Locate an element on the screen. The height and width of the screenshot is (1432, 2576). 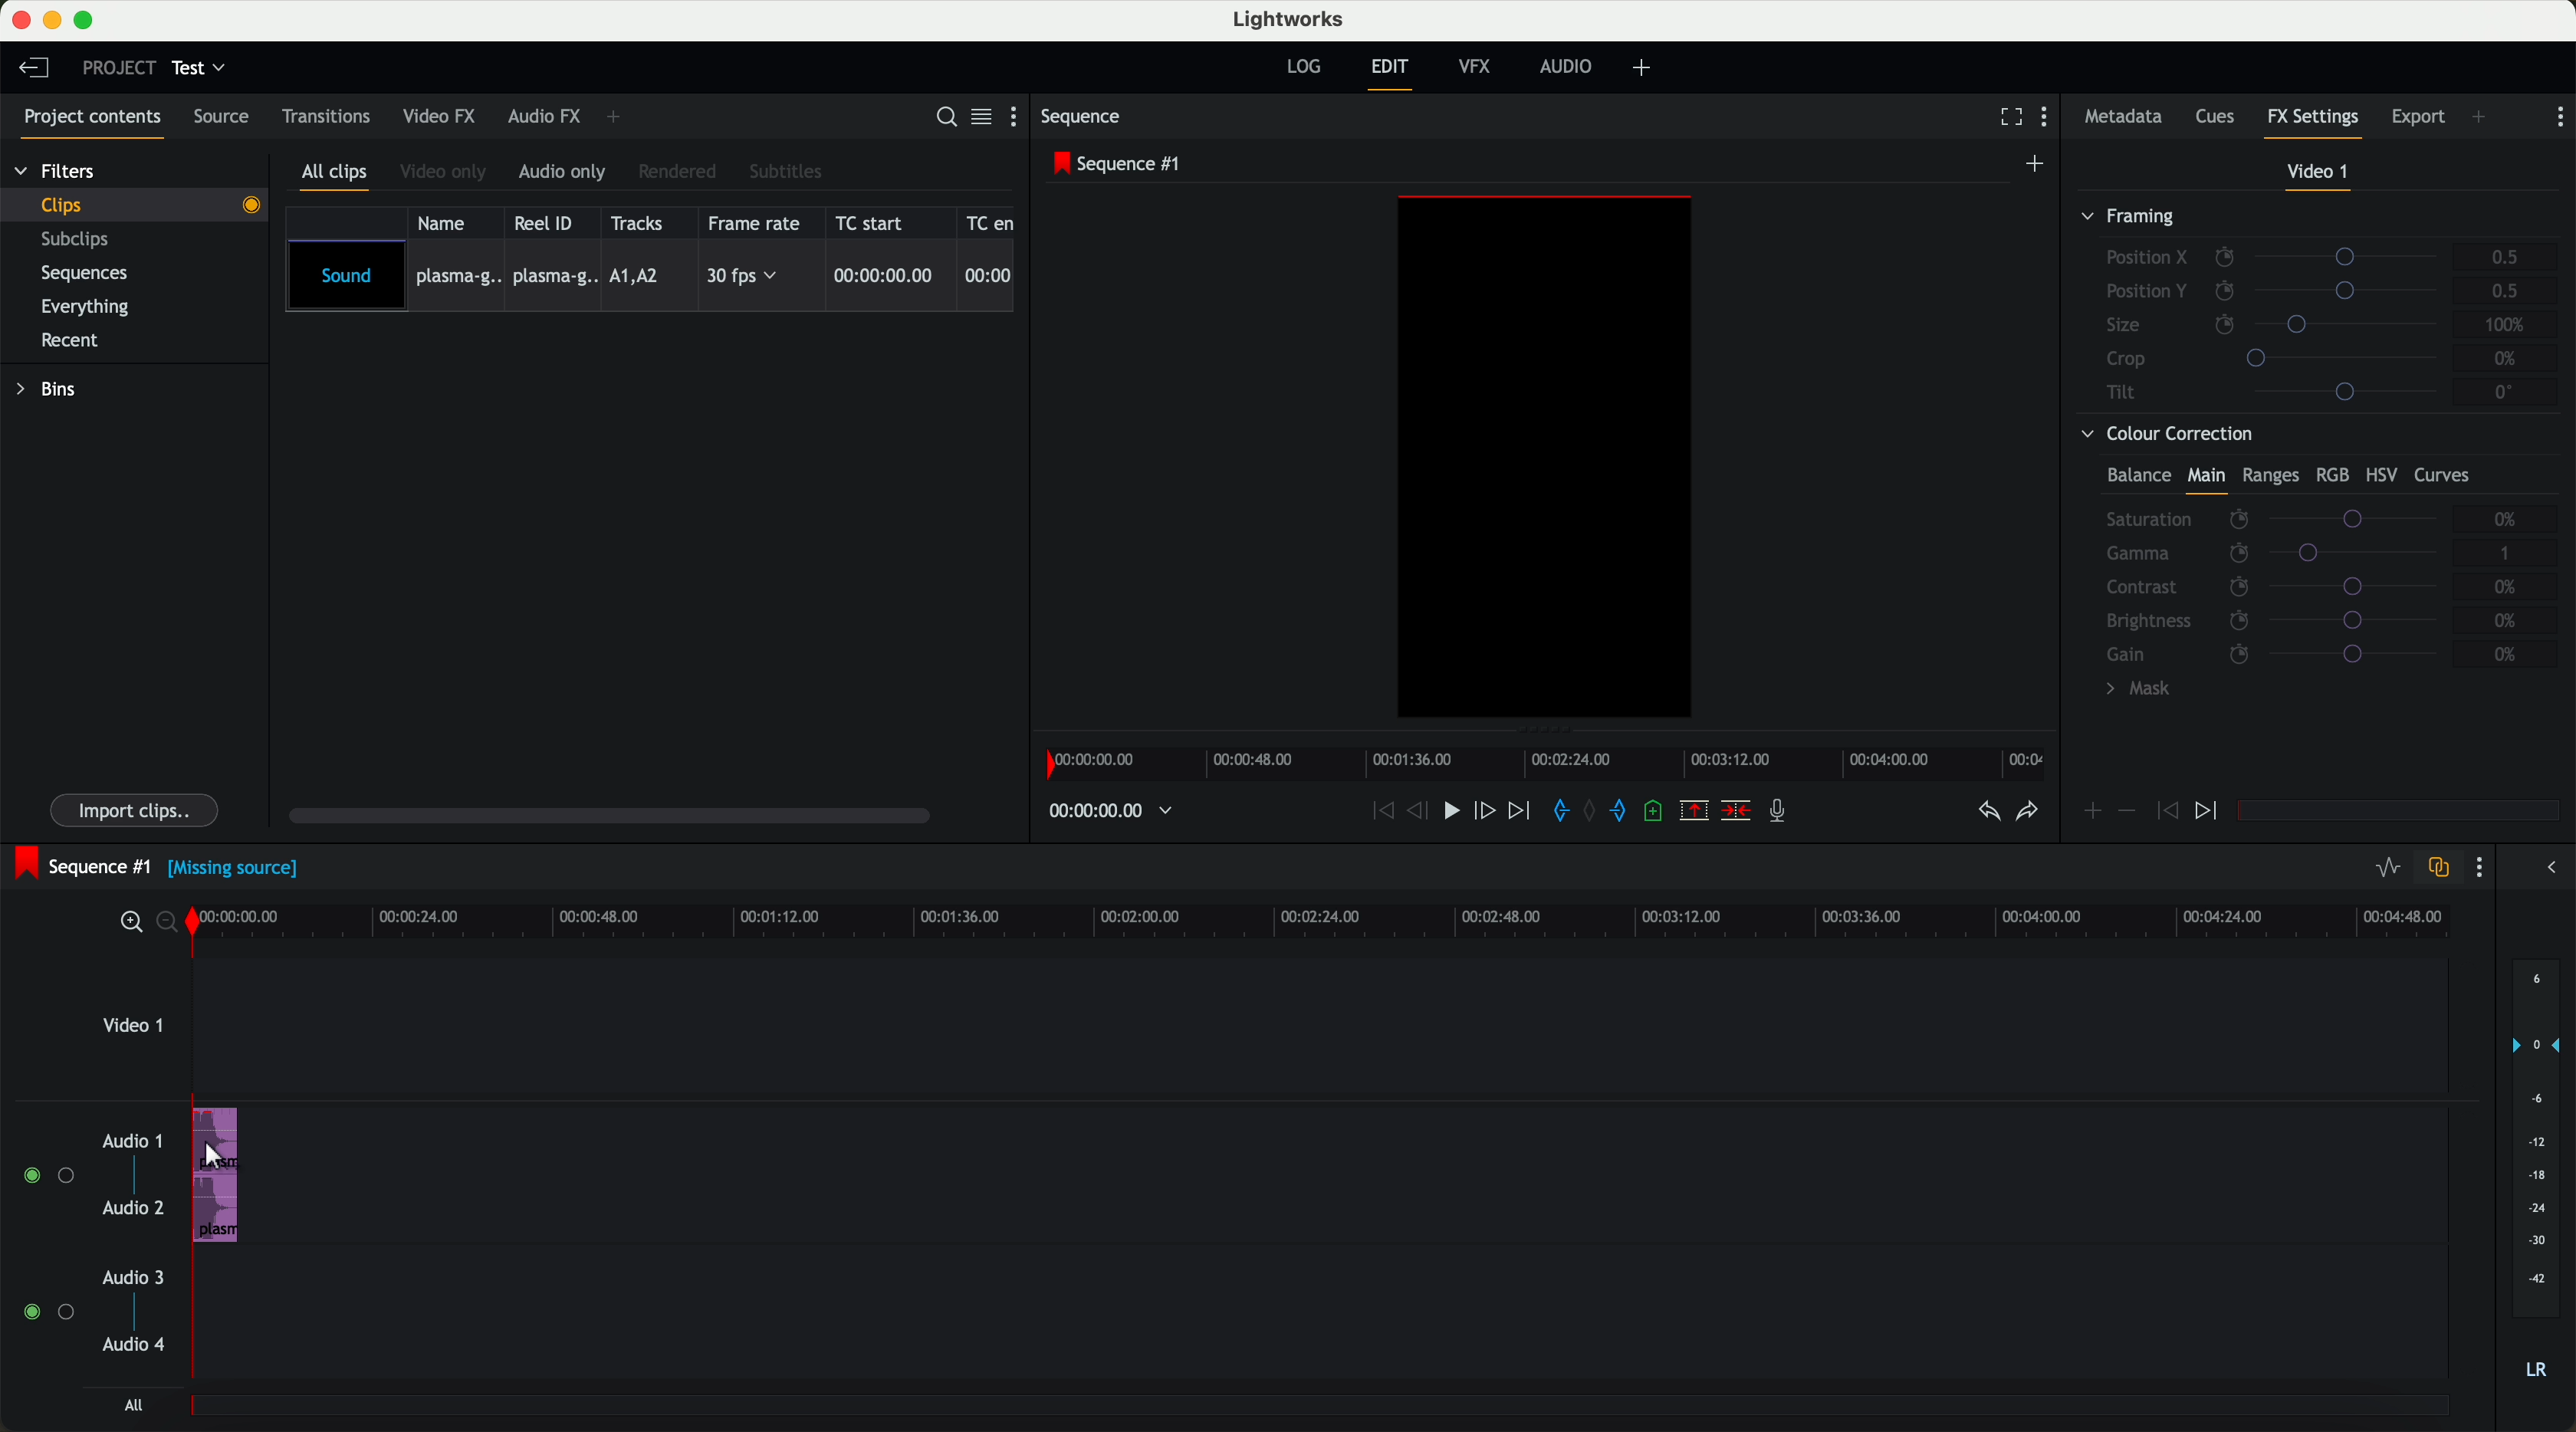
fullscreen is located at coordinates (2007, 118).